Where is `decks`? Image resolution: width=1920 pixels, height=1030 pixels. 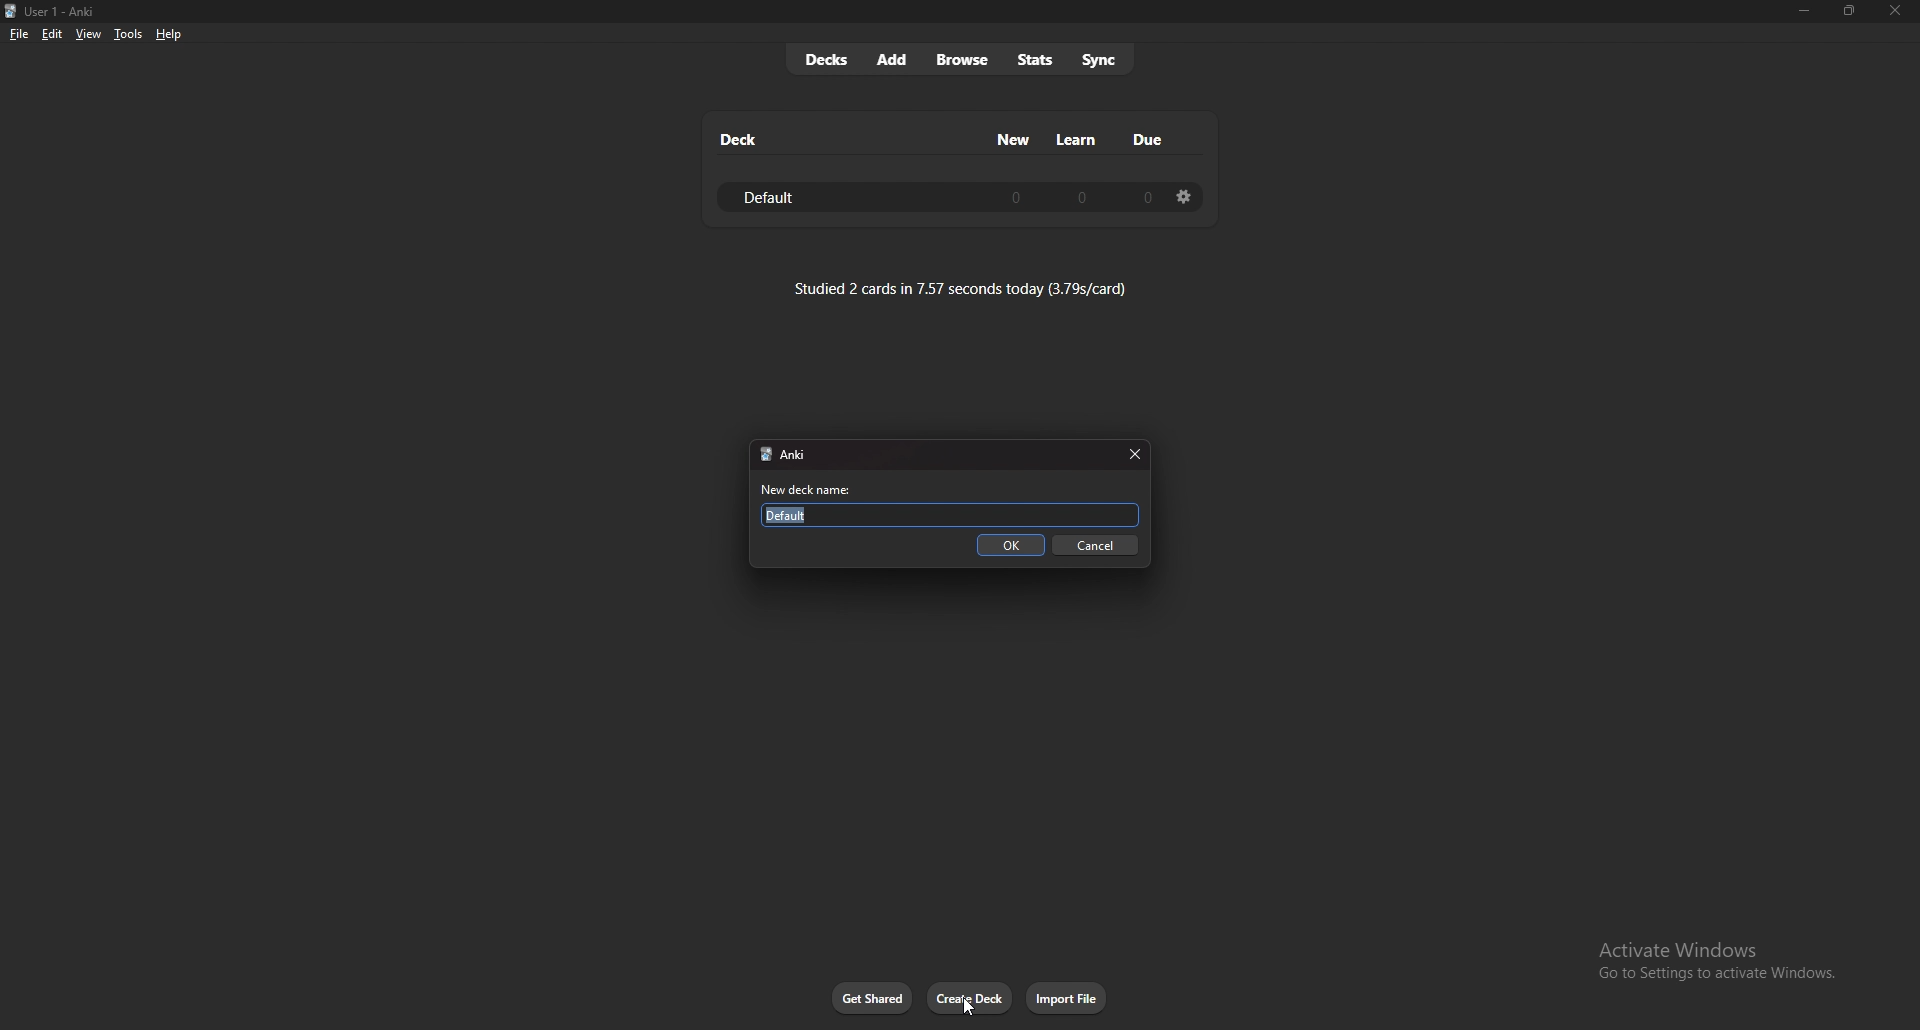
decks is located at coordinates (826, 60).